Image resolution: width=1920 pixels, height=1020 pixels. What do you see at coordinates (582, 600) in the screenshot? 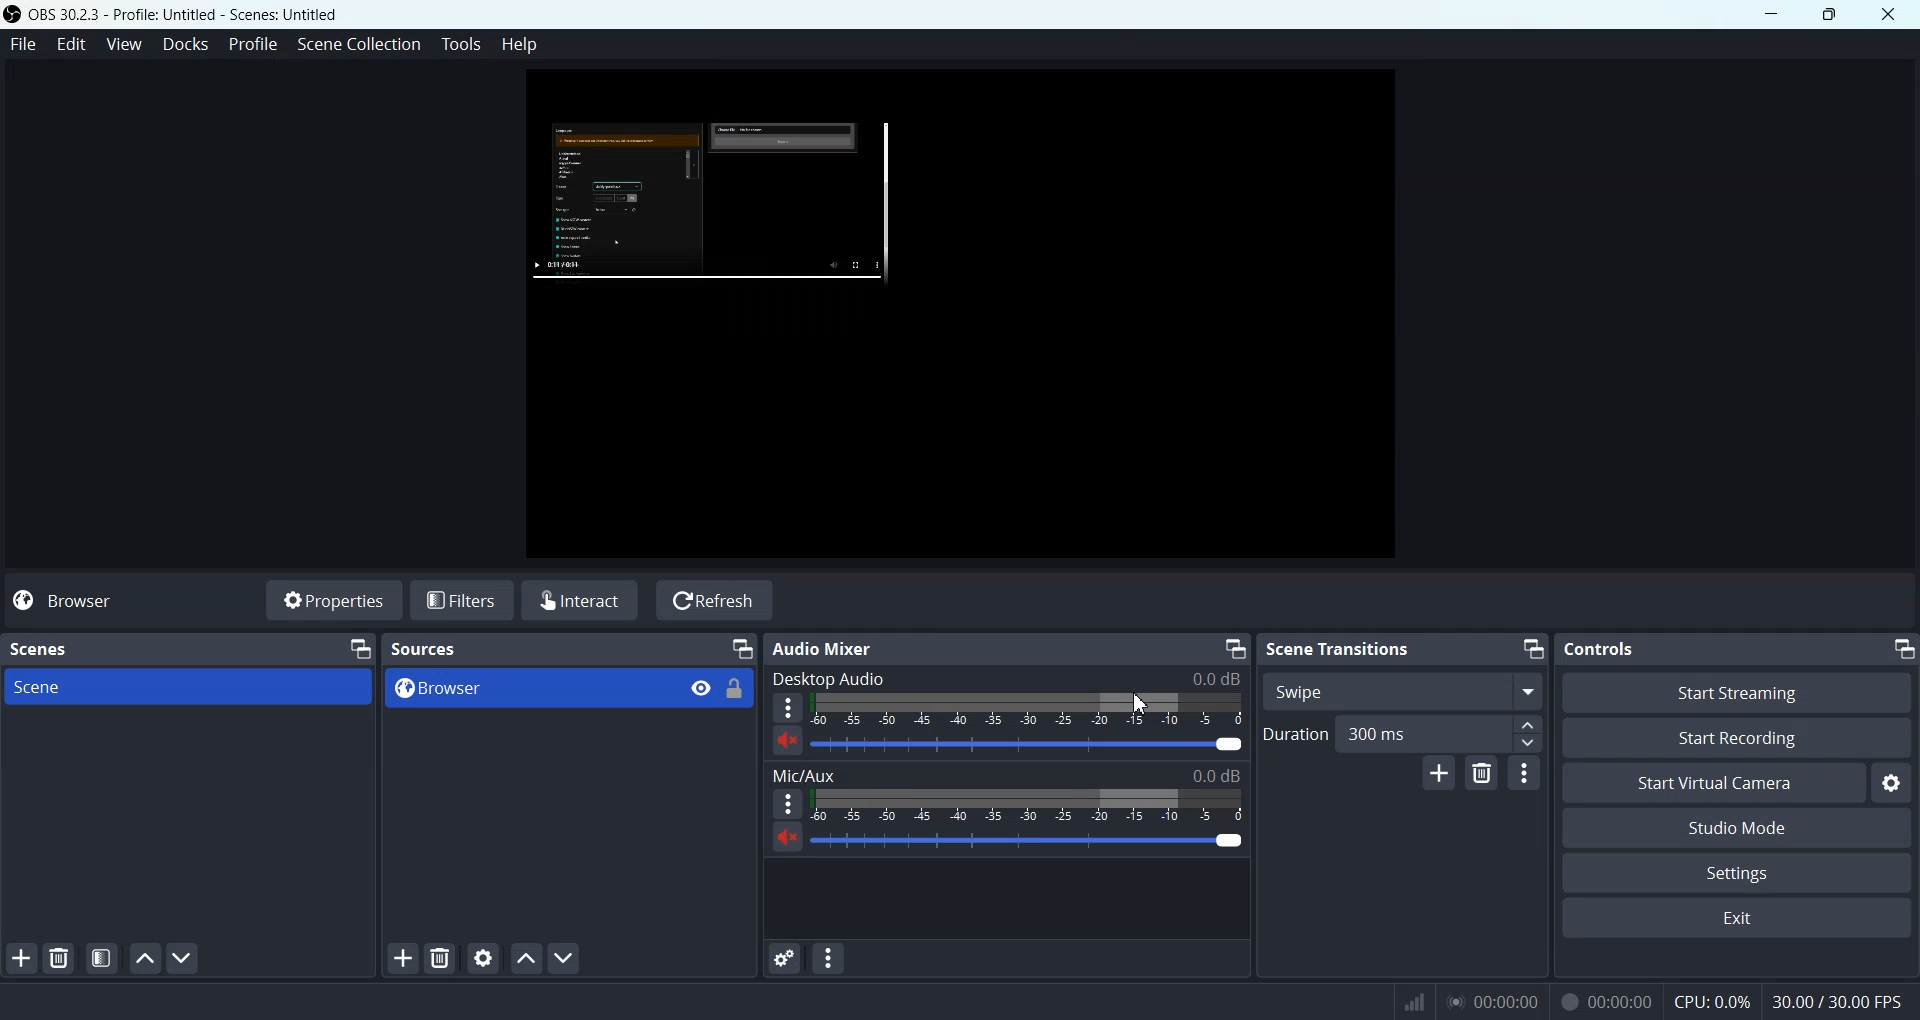
I see `Interact` at bounding box center [582, 600].